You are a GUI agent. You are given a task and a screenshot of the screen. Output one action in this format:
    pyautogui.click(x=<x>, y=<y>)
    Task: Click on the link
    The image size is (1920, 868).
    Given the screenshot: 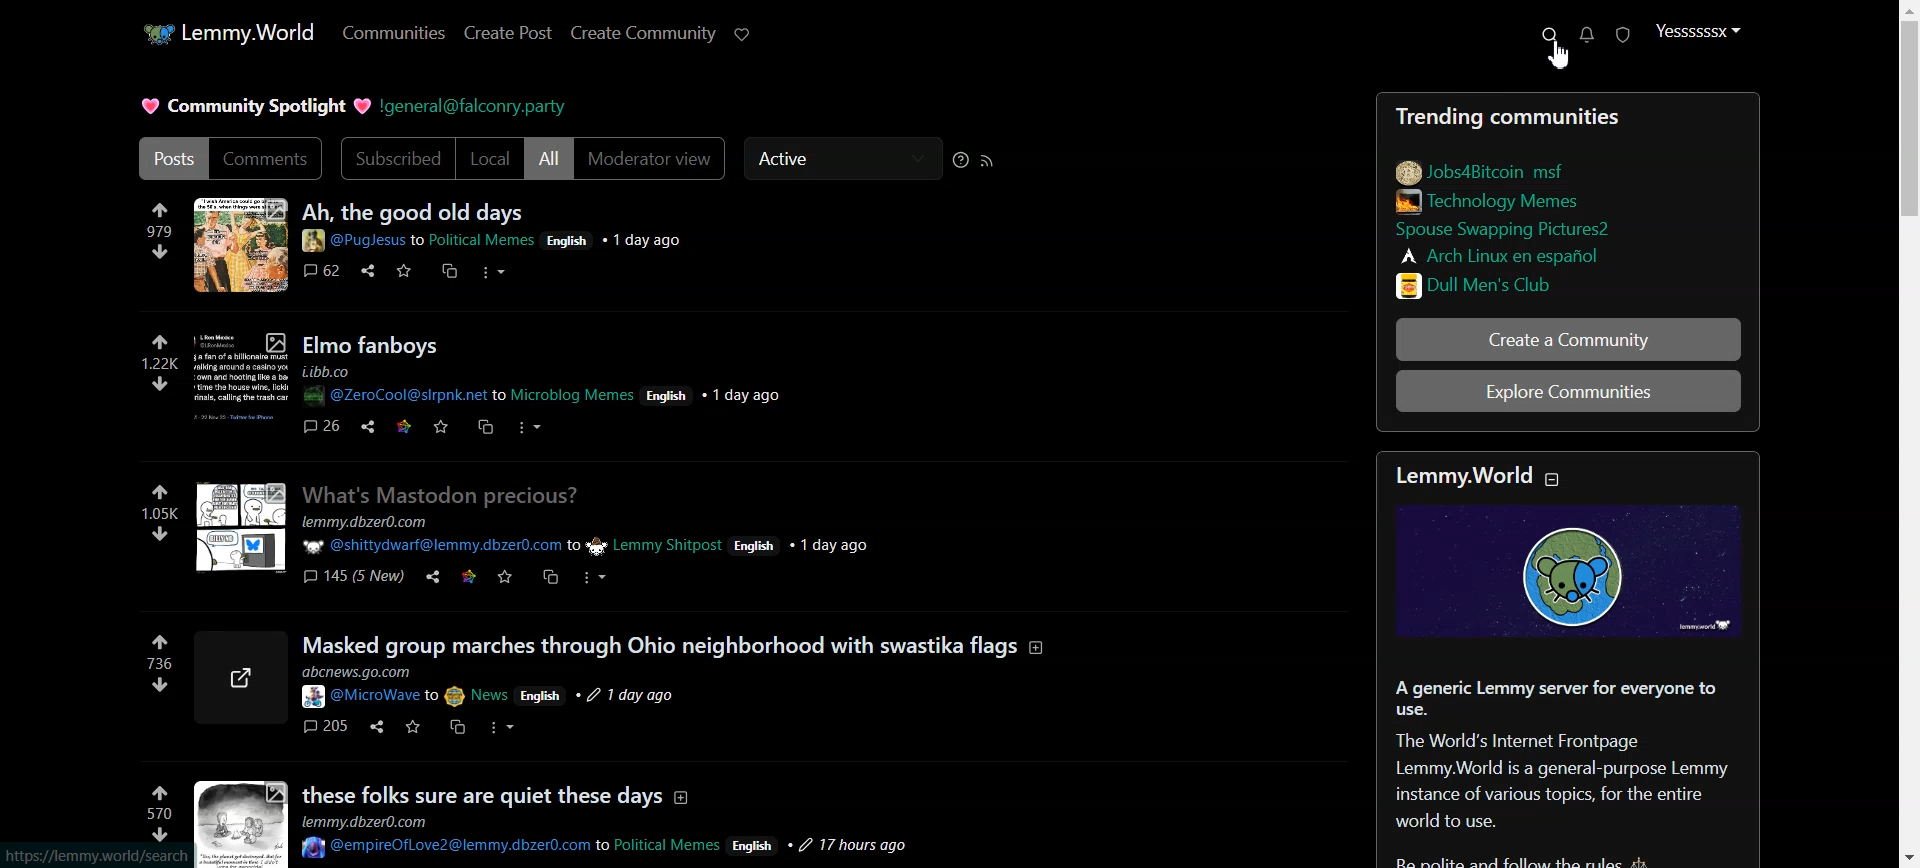 What is the action you would take?
    pyautogui.click(x=237, y=373)
    